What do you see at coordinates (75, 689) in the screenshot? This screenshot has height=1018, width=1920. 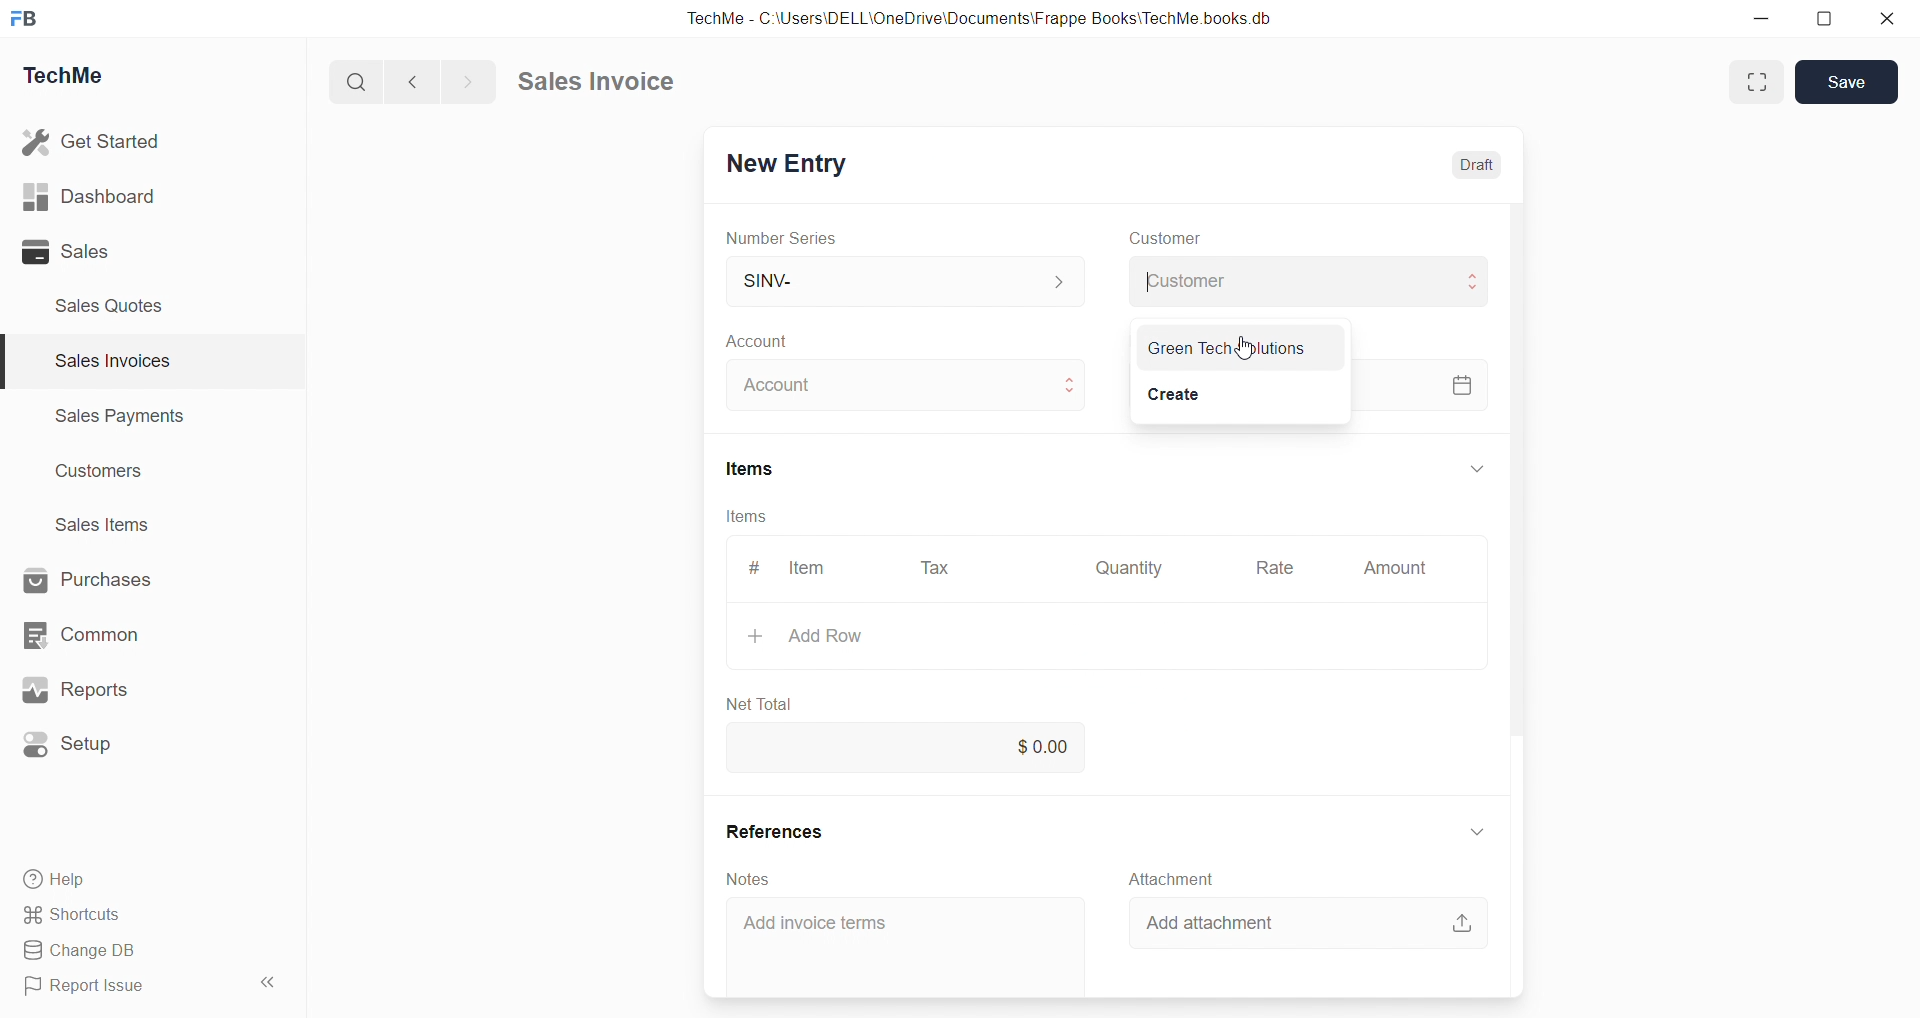 I see `Reports` at bounding box center [75, 689].